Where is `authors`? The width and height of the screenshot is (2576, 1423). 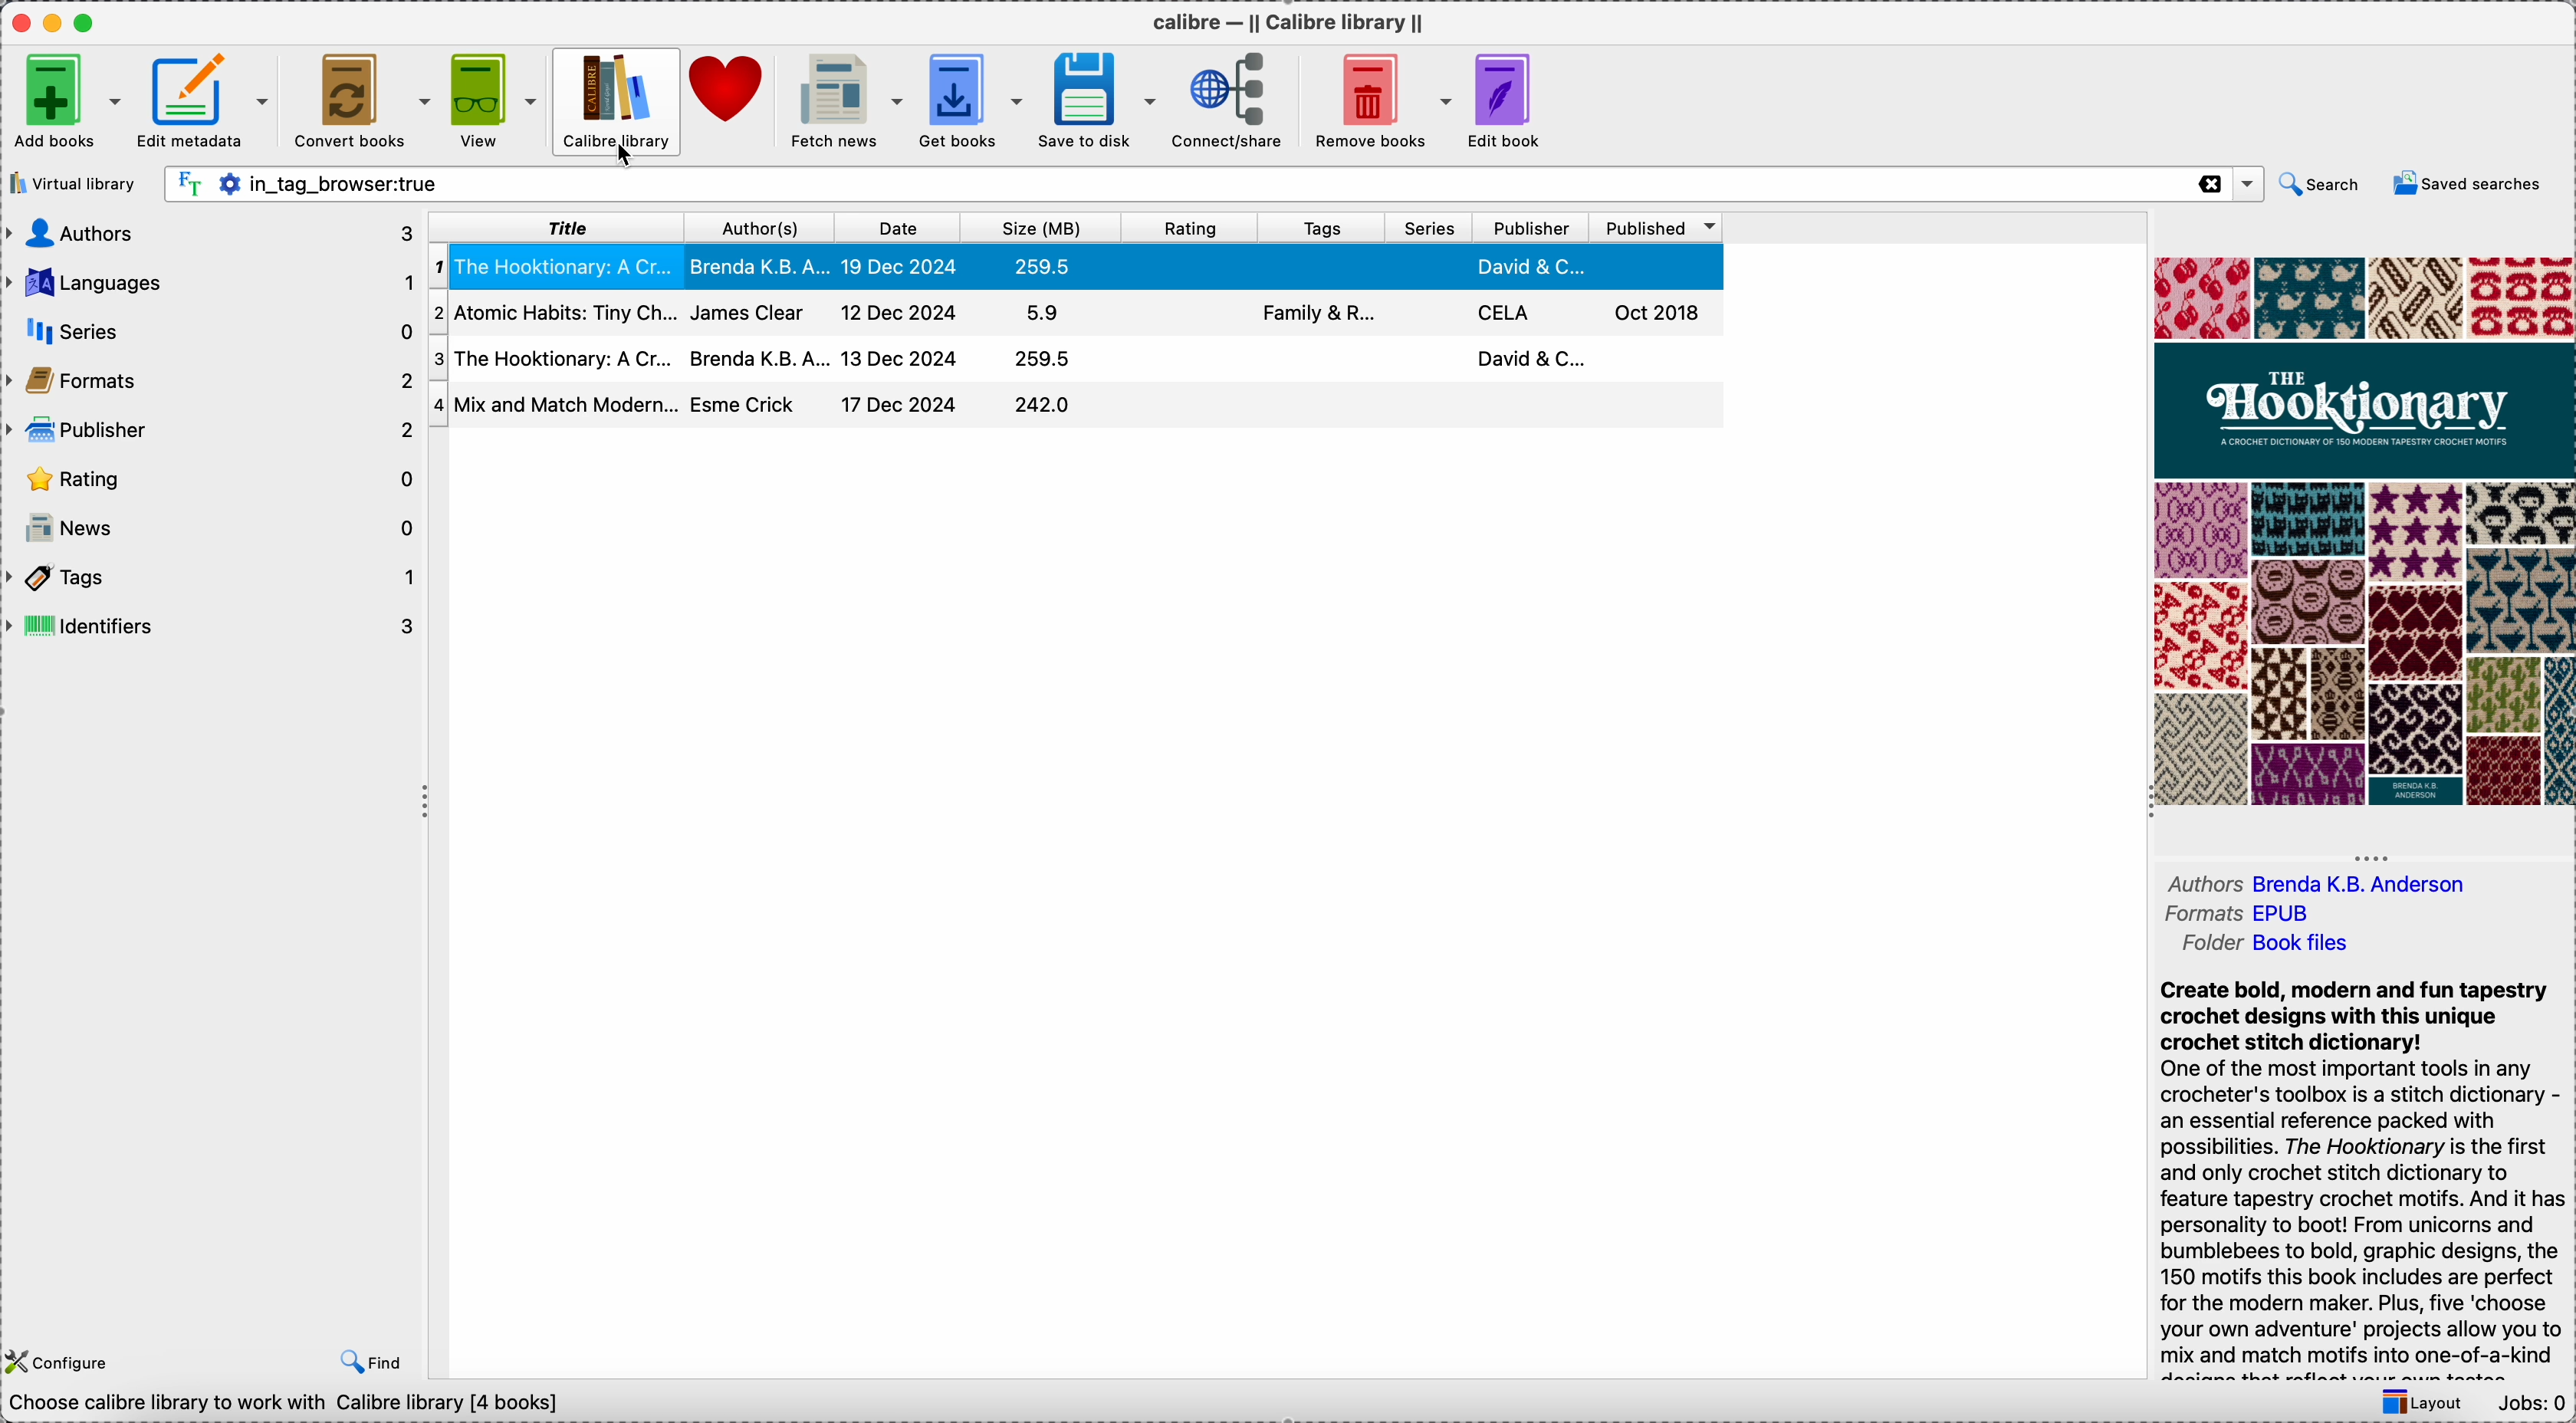
authors is located at coordinates (209, 235).